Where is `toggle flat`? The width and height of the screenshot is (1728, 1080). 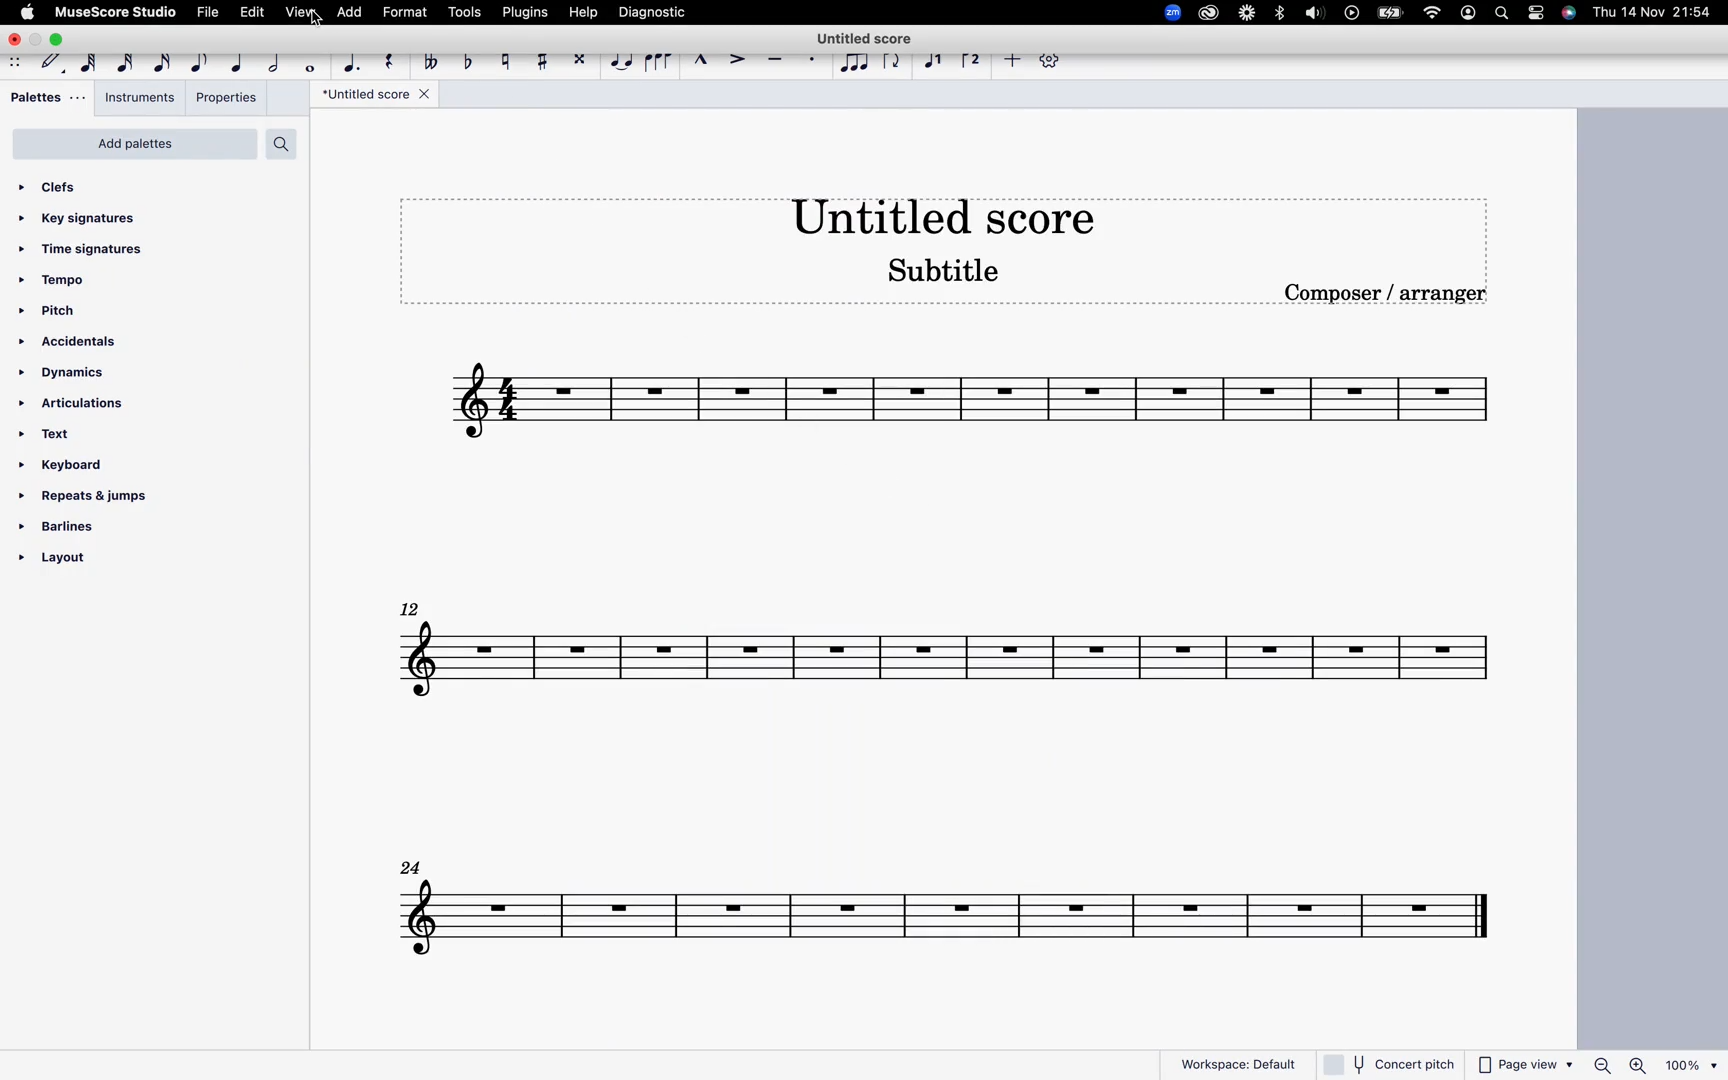
toggle flat is located at coordinates (463, 64).